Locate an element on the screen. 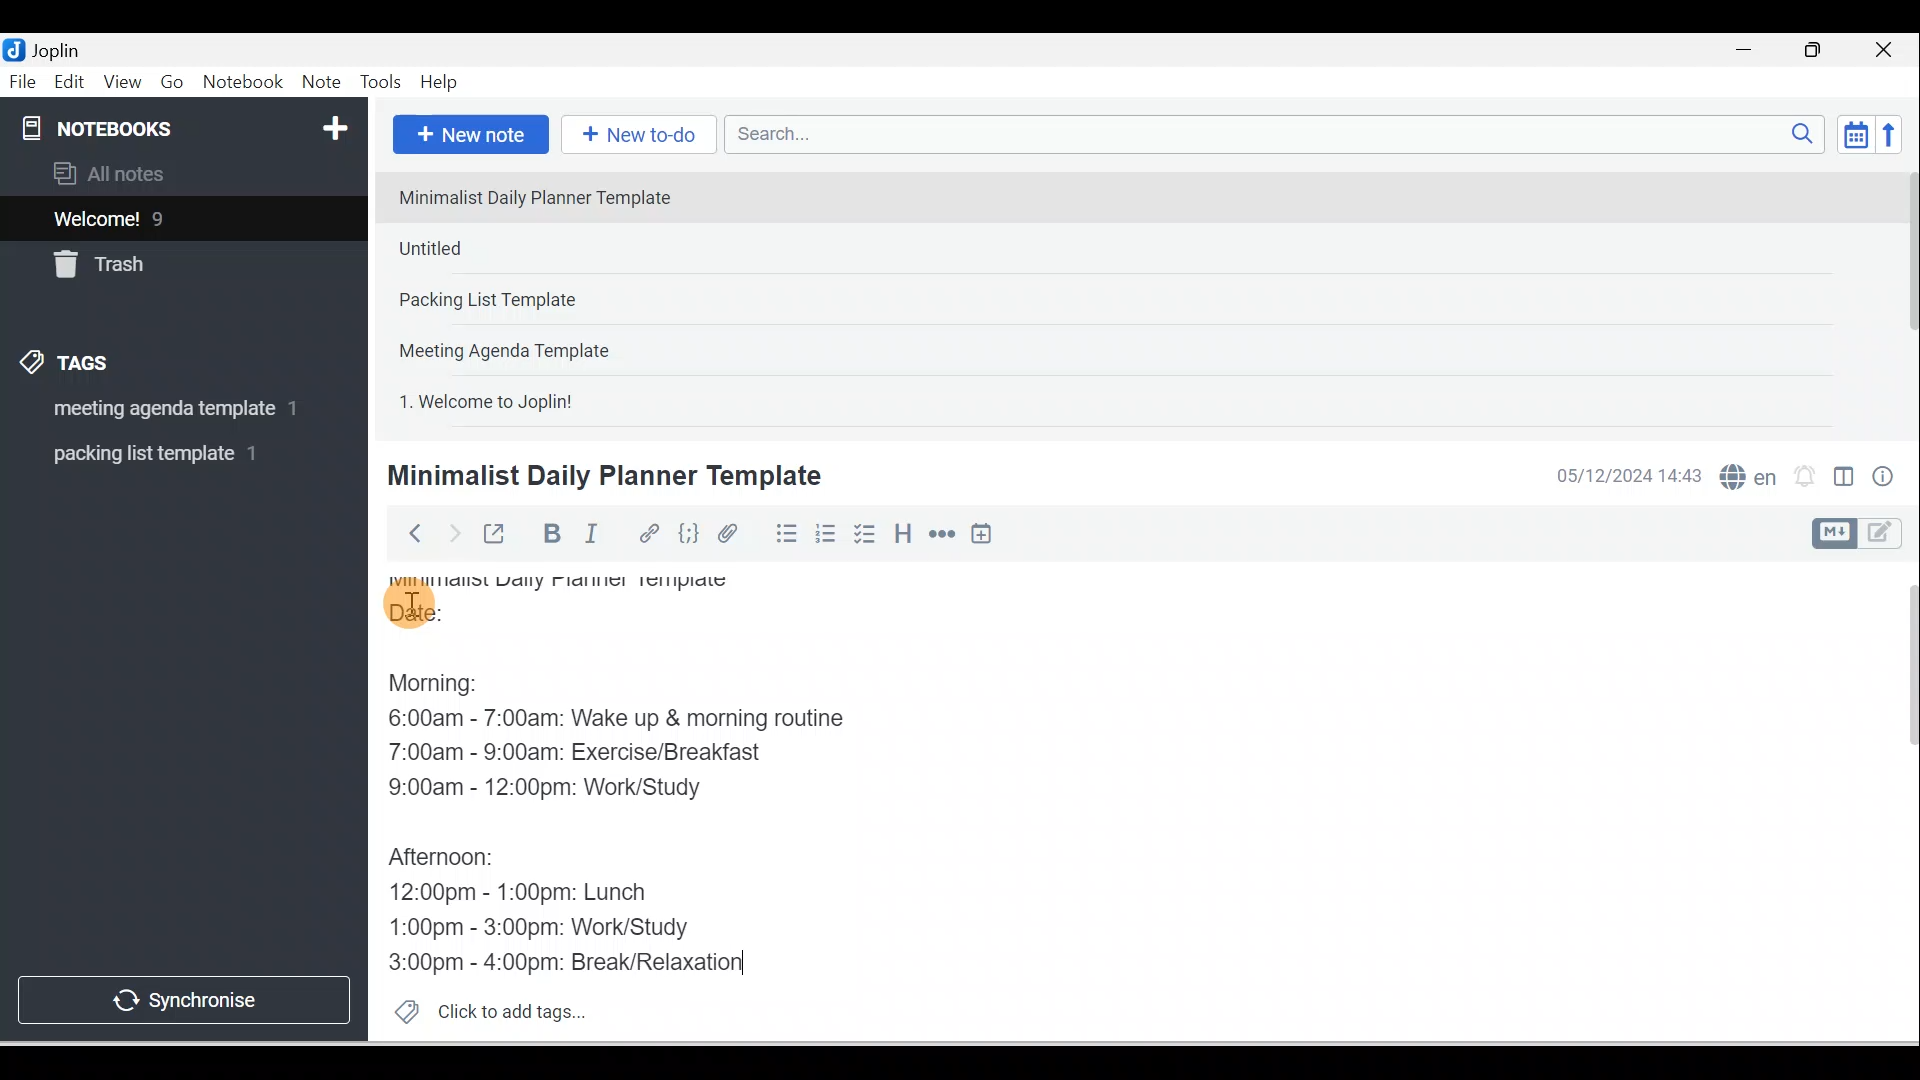 The image size is (1920, 1080). Minimalist Daily Planner Template is located at coordinates (601, 476).